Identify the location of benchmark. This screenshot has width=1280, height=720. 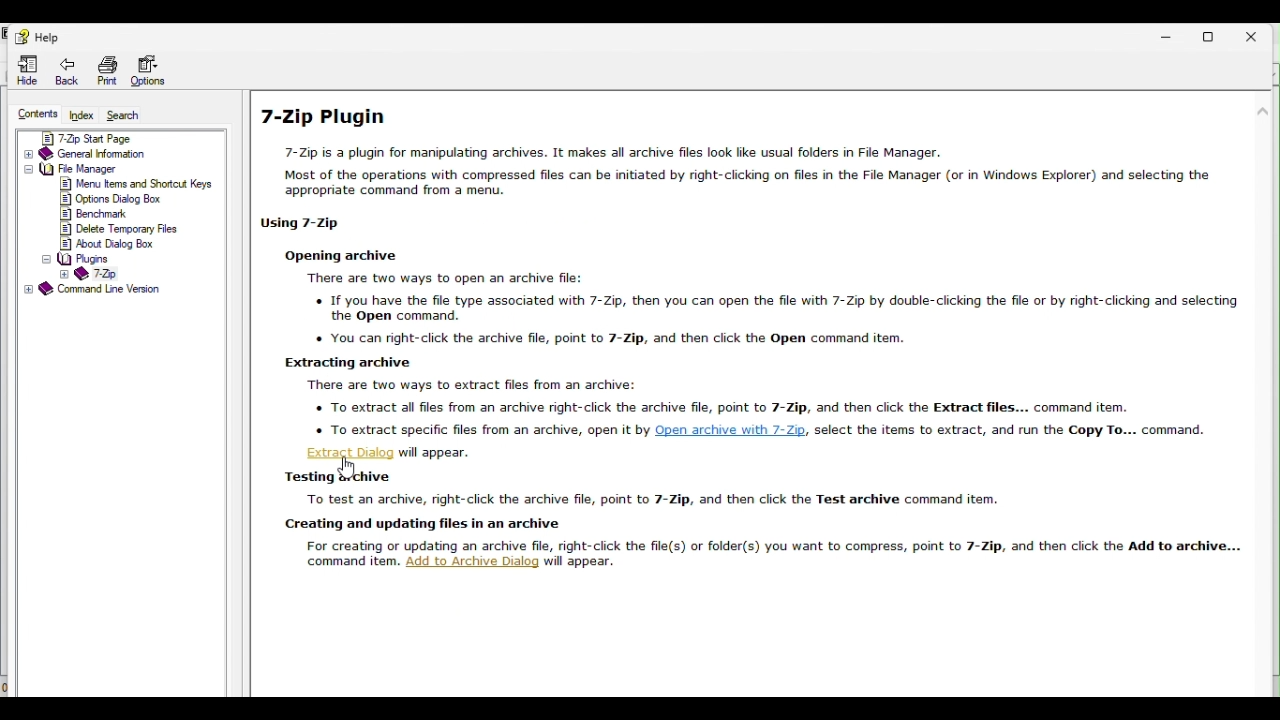
(96, 213).